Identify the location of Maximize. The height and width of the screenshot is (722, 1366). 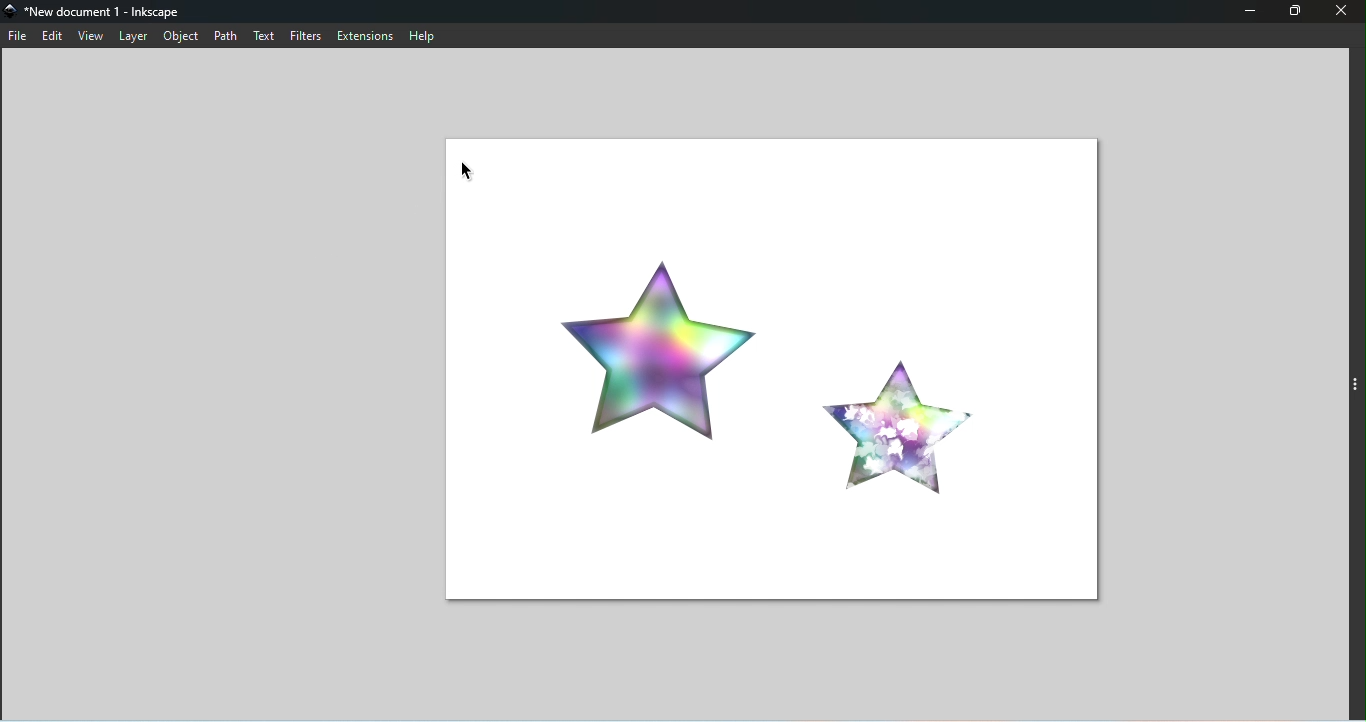
(1297, 11).